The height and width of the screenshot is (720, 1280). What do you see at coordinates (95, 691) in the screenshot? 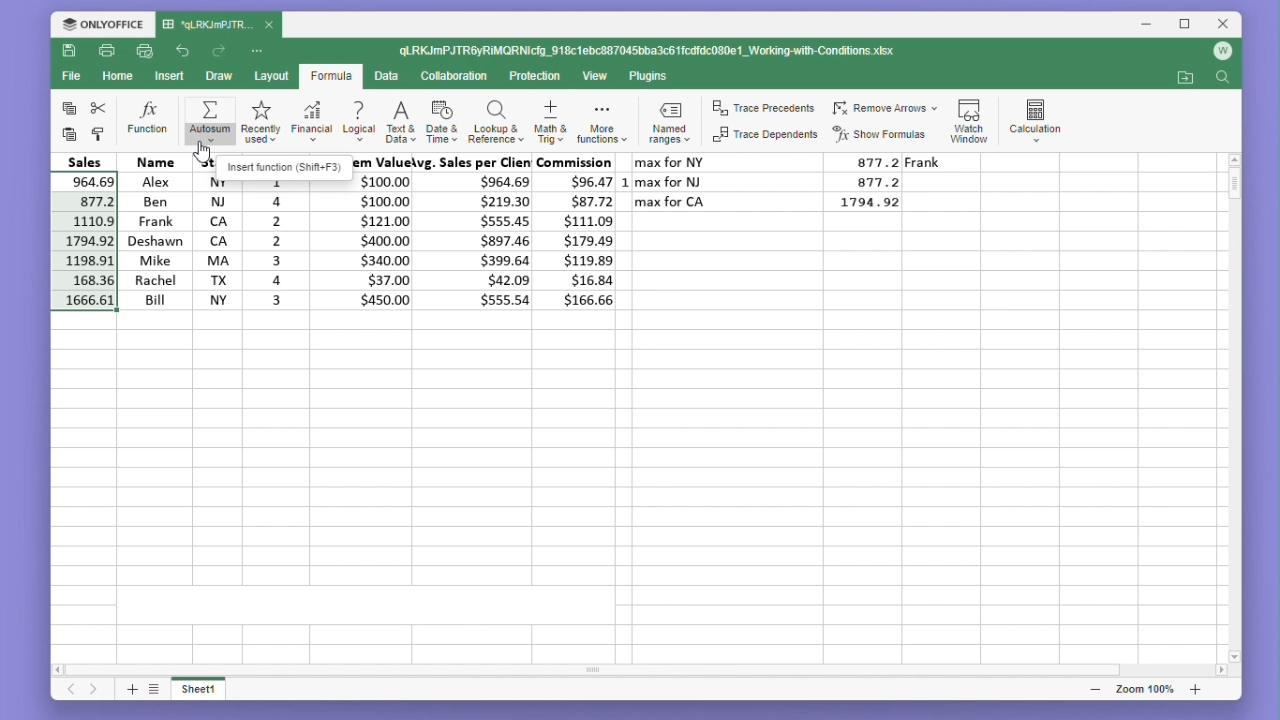
I see `Next sheet` at bounding box center [95, 691].